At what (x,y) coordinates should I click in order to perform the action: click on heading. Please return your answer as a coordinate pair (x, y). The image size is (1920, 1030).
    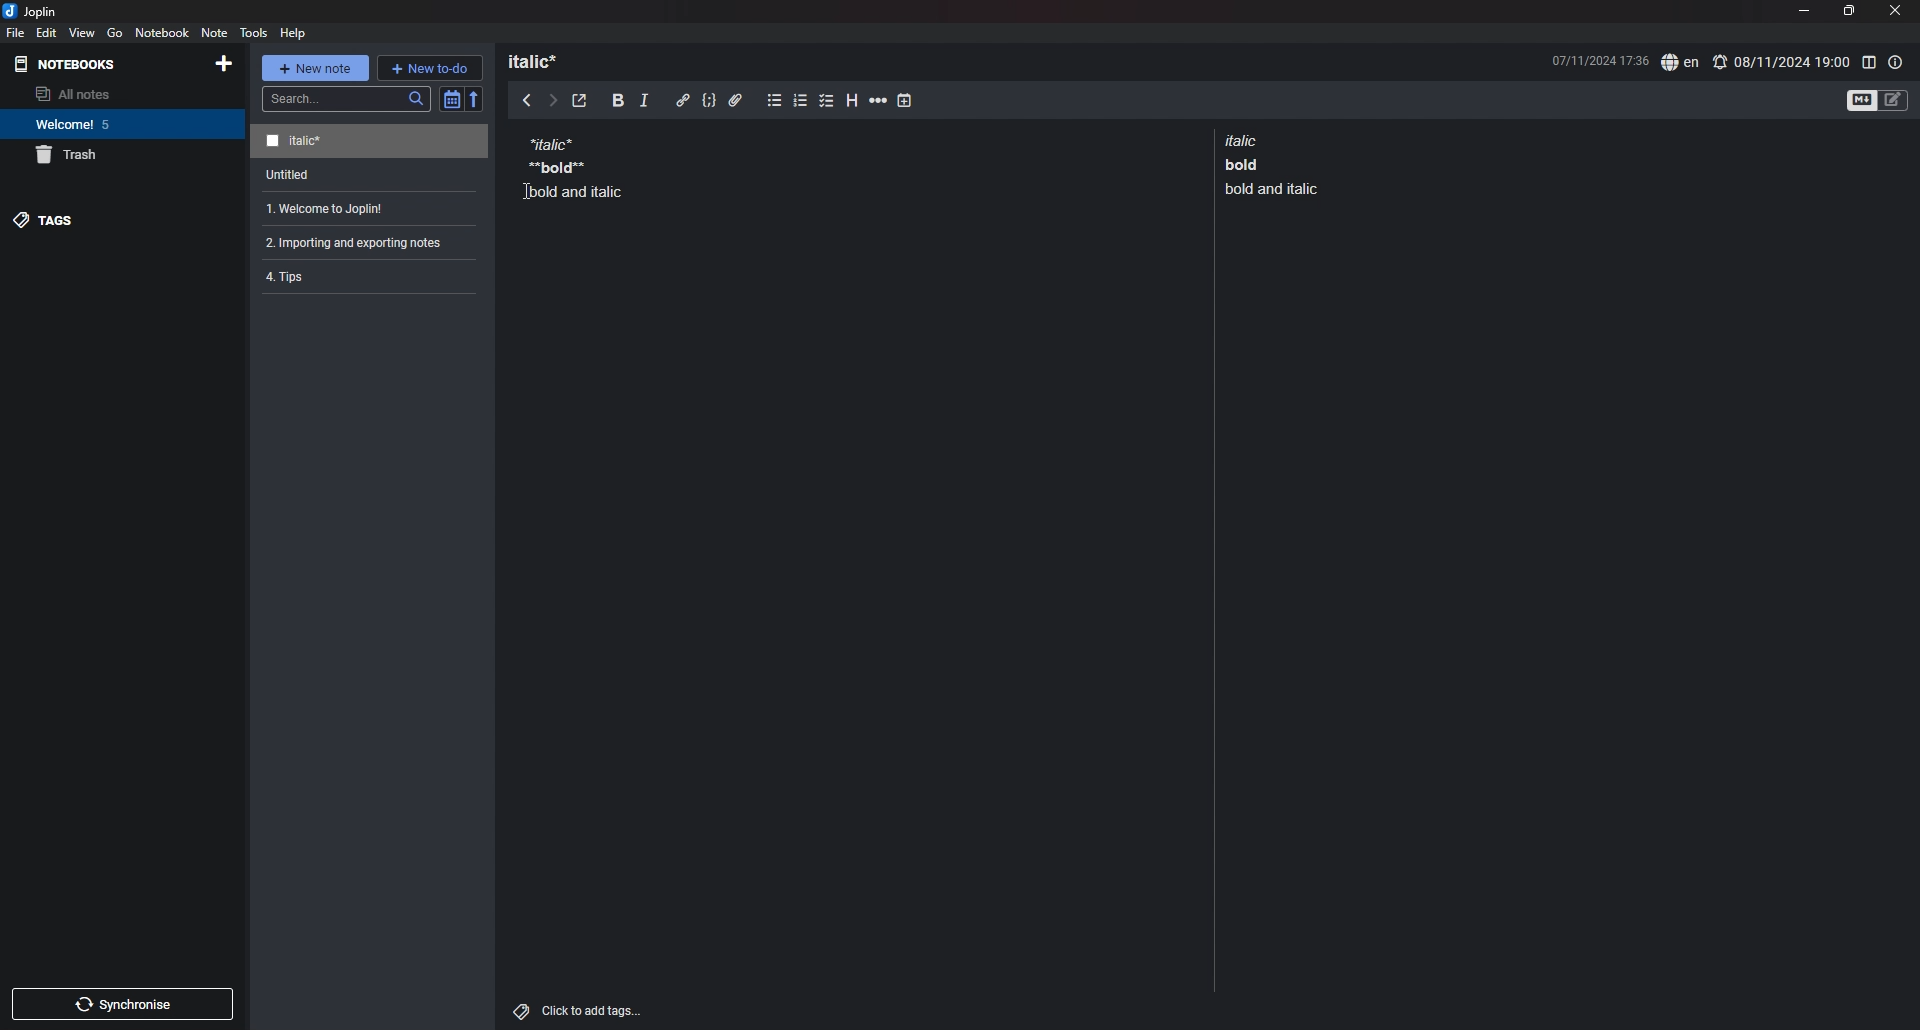
    Looking at the image, I should click on (542, 61).